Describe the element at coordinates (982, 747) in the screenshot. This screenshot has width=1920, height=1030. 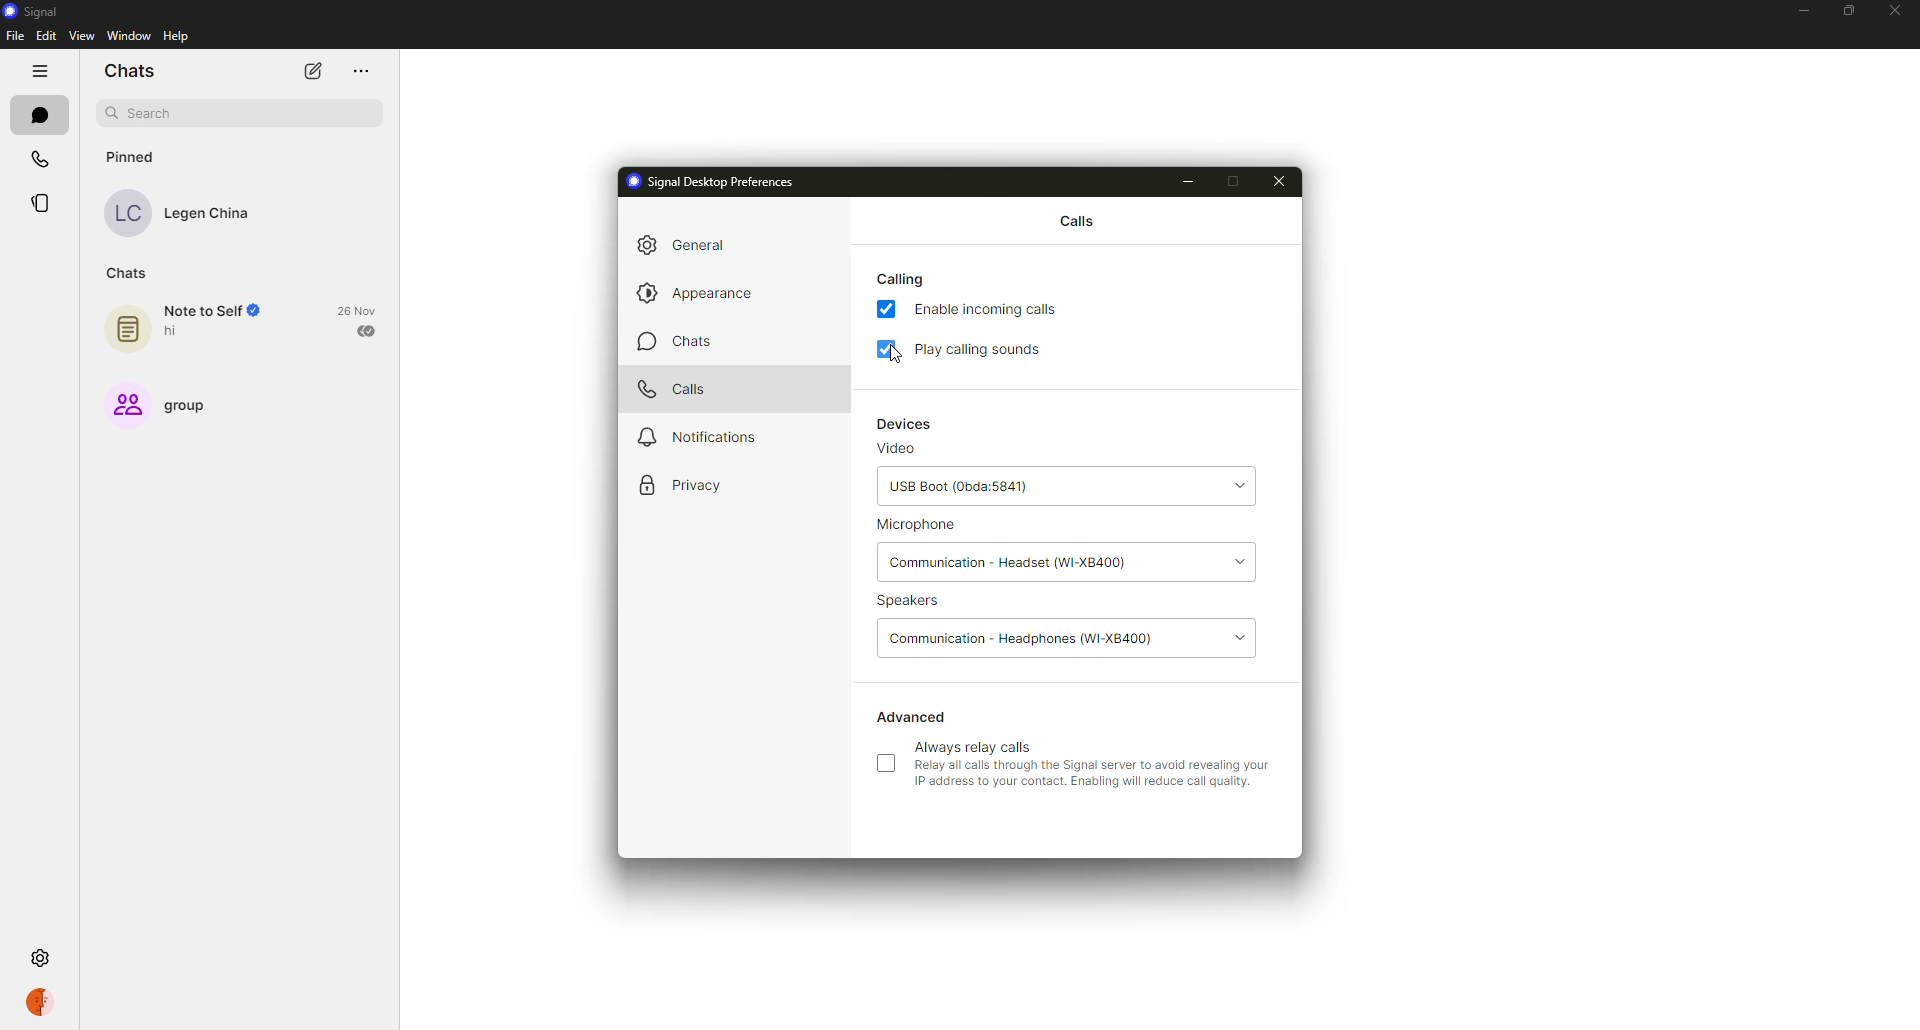
I see `always relay calls` at that location.